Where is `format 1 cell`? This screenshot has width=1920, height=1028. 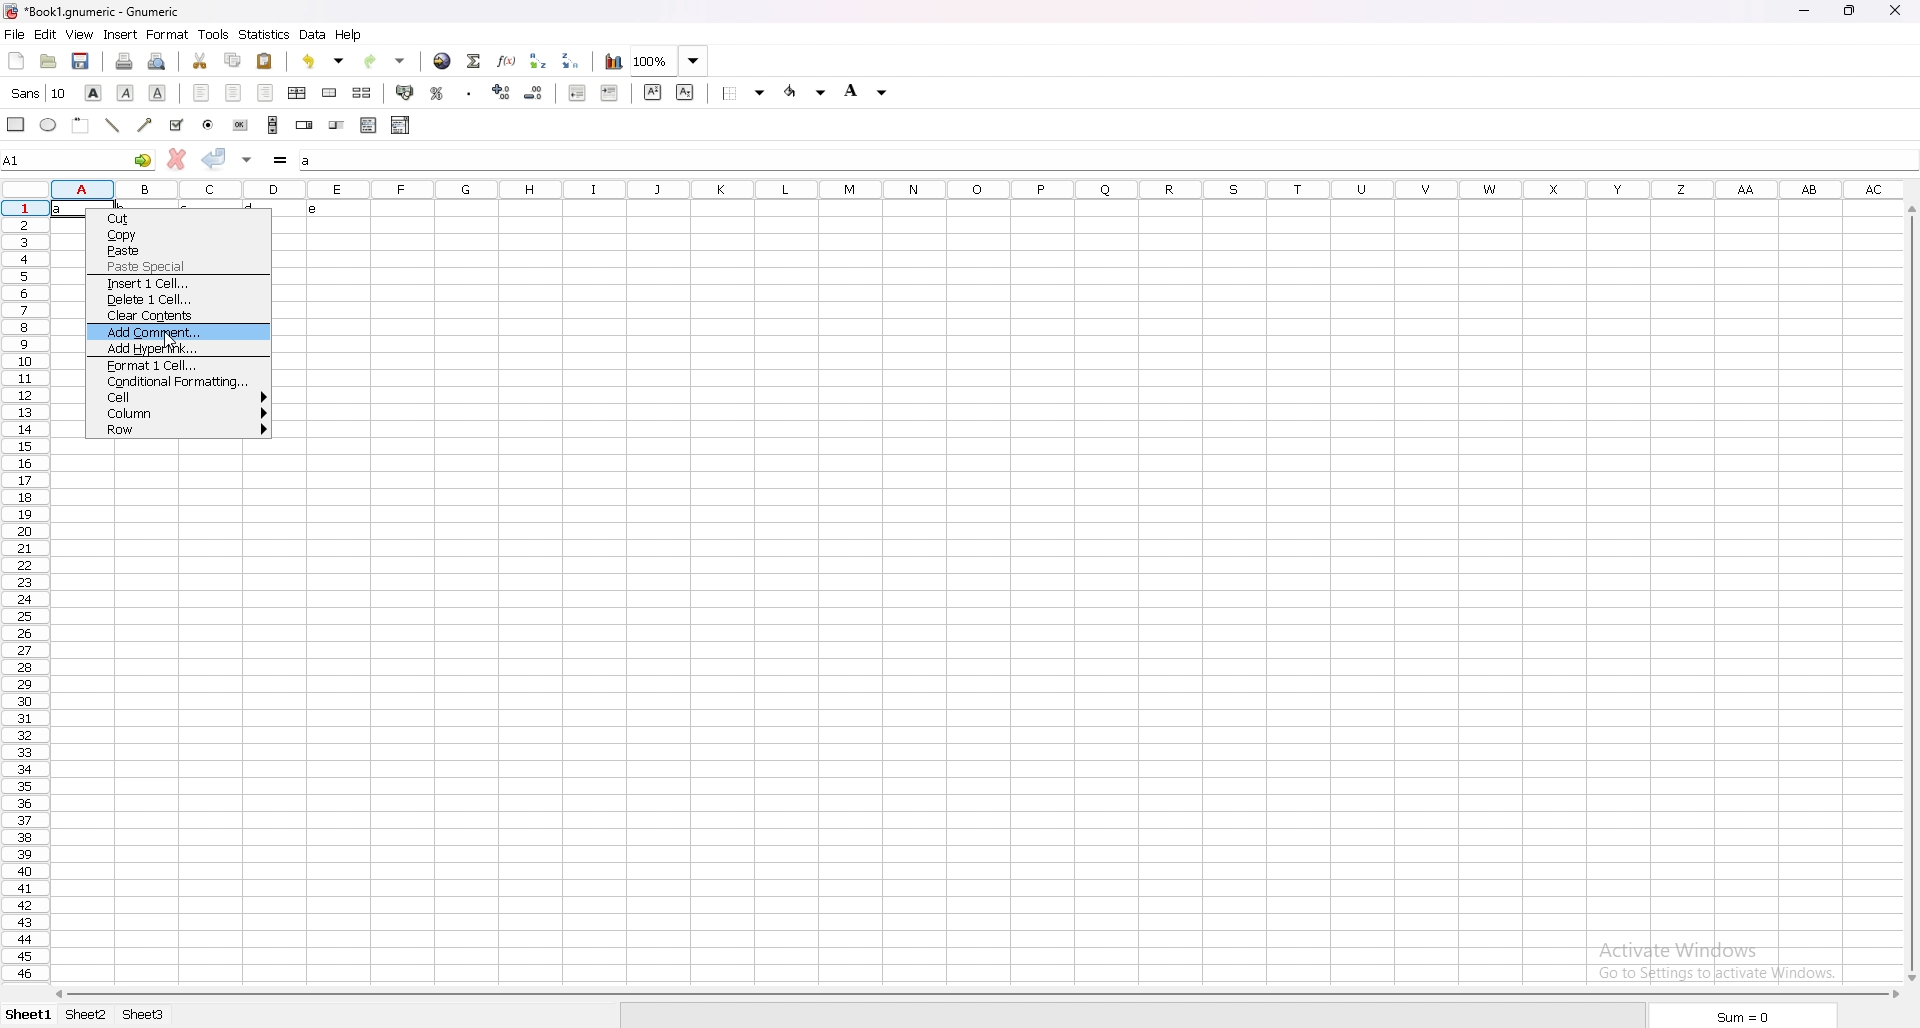
format 1 cell is located at coordinates (179, 366).